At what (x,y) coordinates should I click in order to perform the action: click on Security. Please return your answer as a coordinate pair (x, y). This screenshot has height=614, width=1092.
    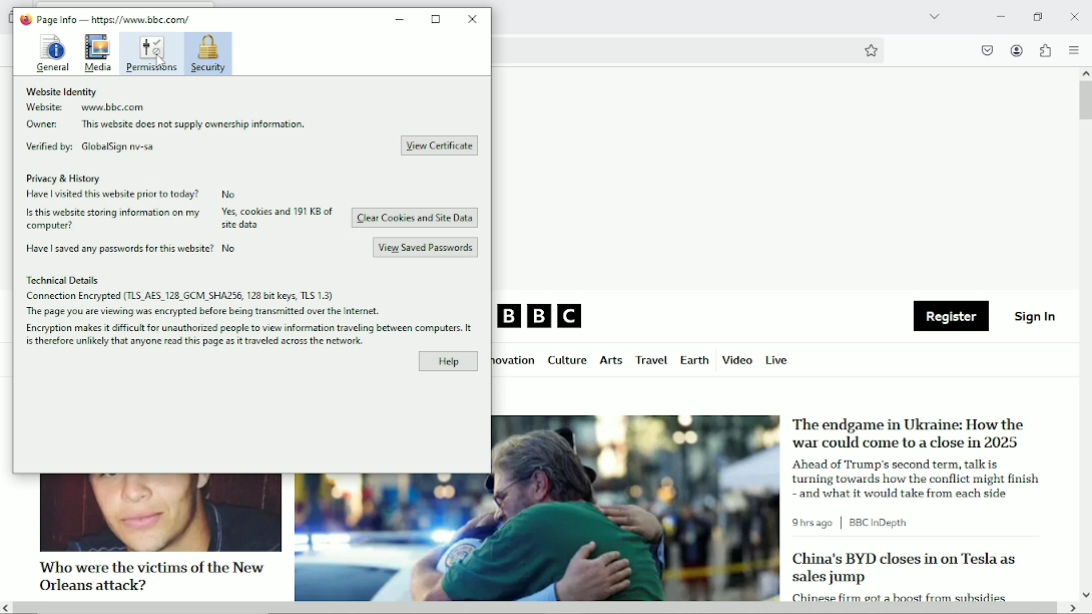
    Looking at the image, I should click on (208, 54).